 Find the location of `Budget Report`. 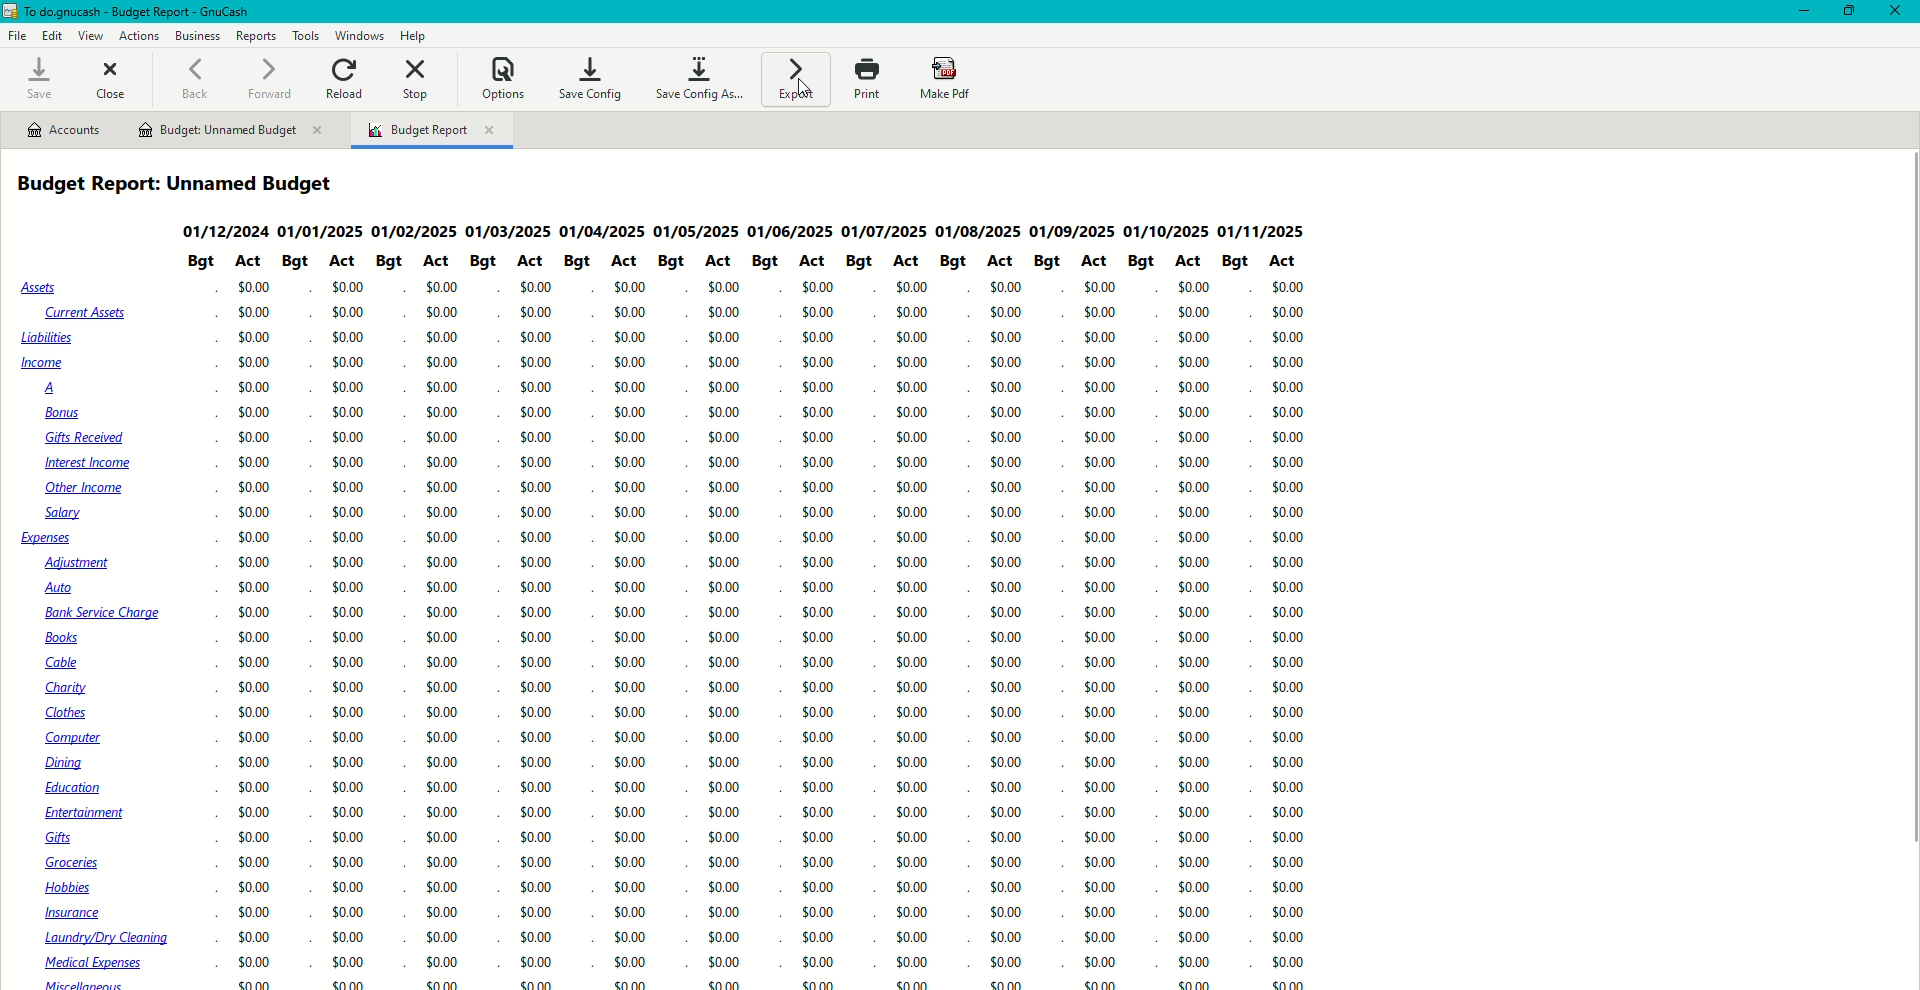

Budget Report is located at coordinates (432, 132).